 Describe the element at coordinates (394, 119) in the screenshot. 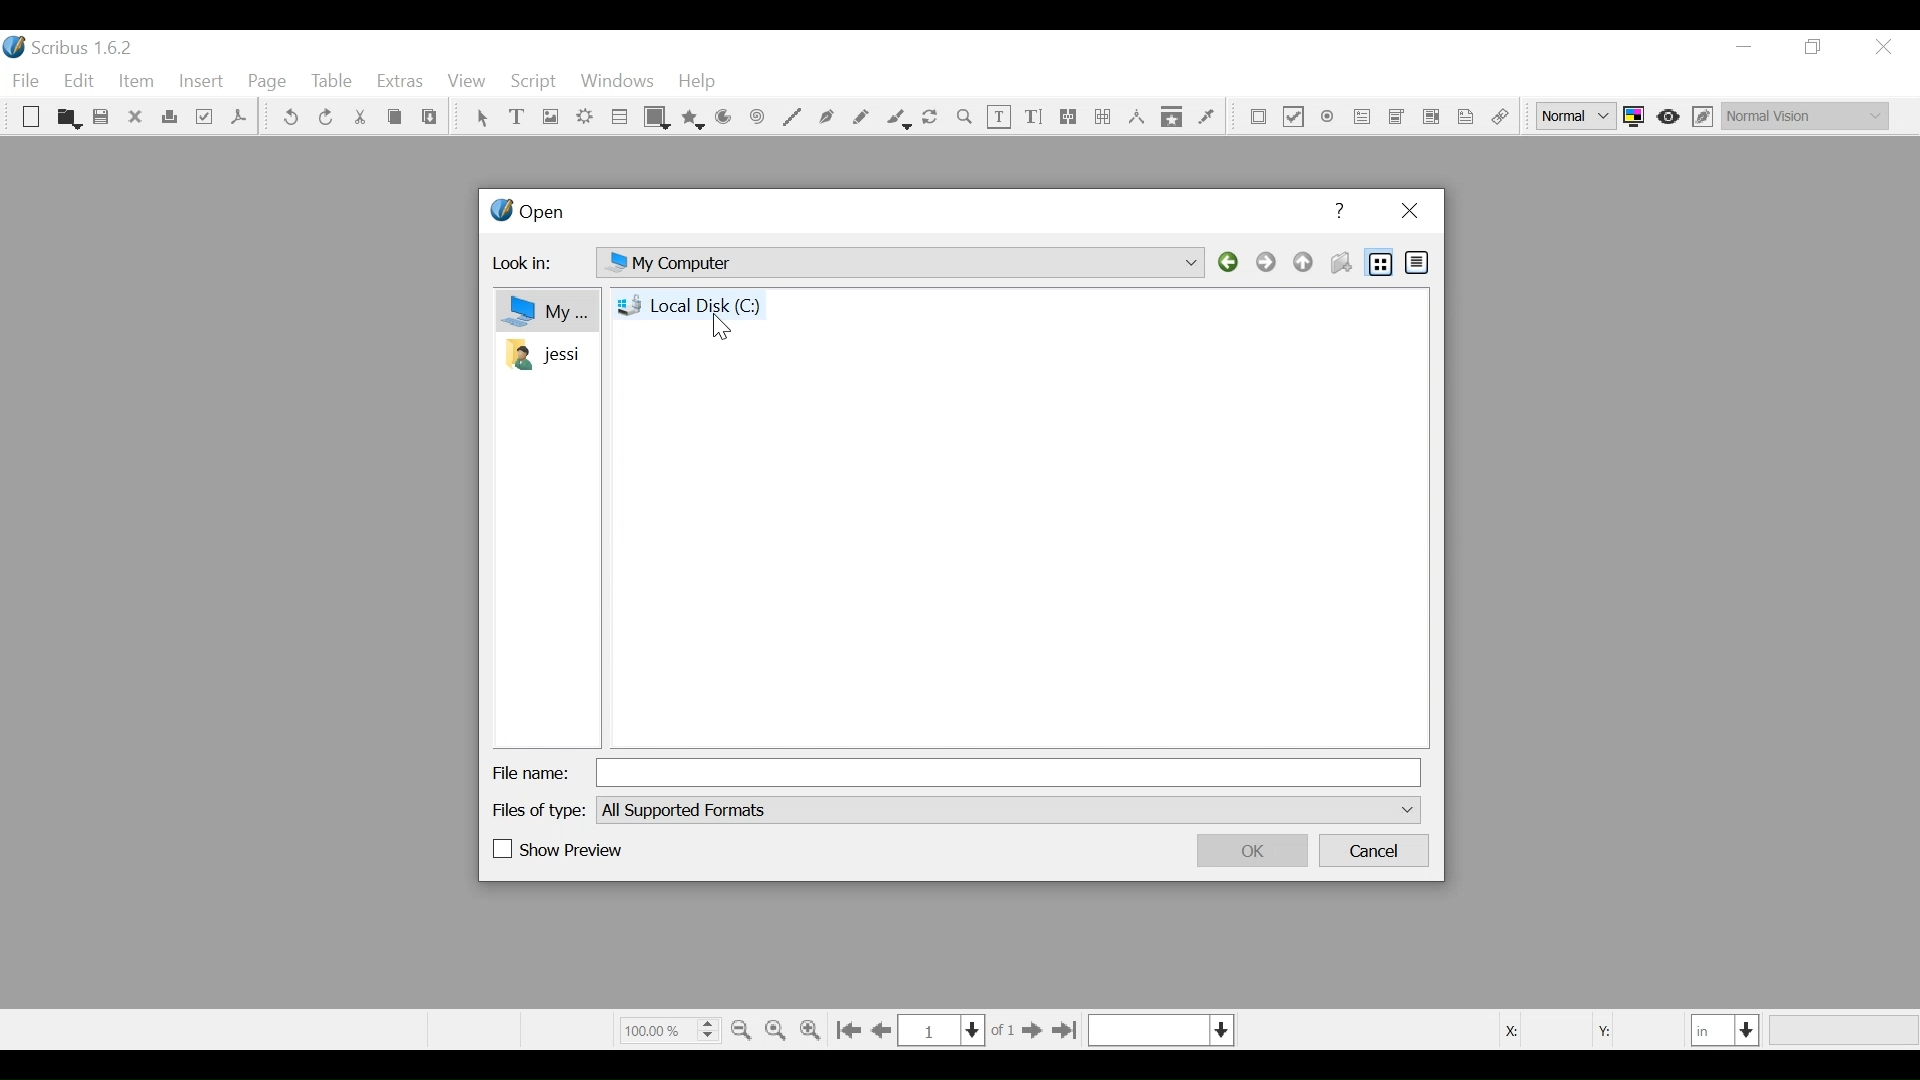

I see `Cop` at that location.